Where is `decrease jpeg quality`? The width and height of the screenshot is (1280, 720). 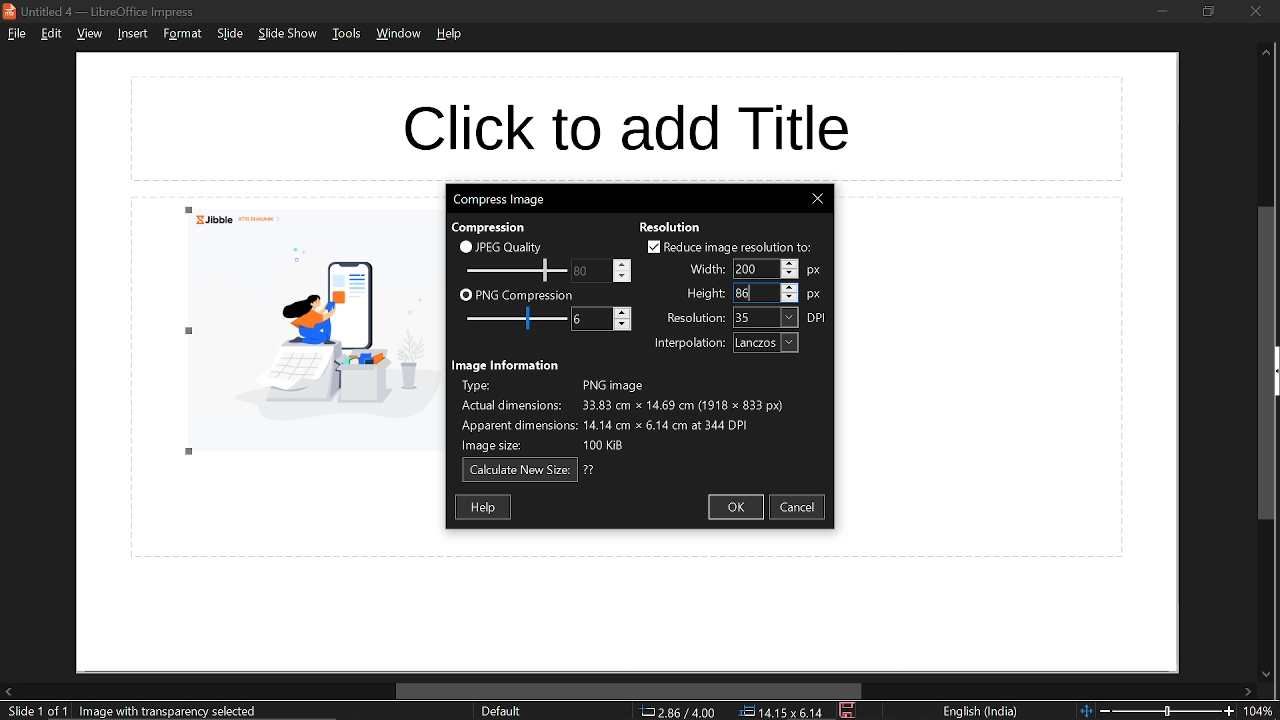 decrease jpeg quality is located at coordinates (621, 276).